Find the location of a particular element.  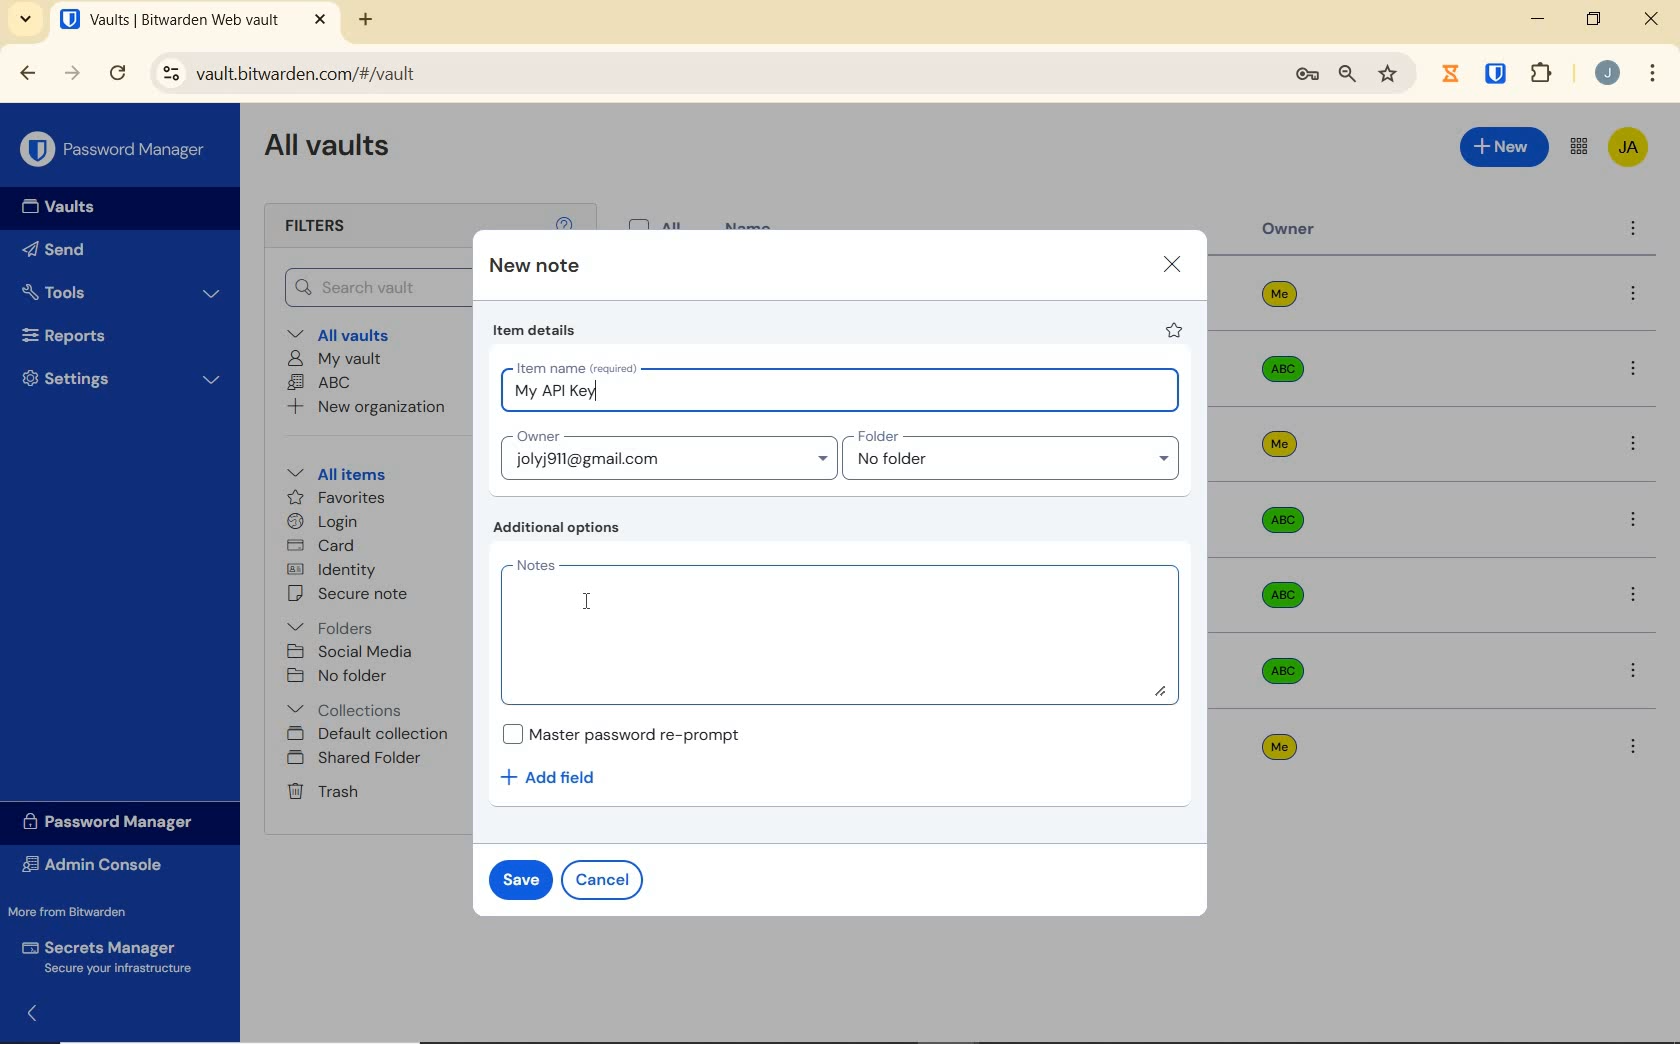

Input folder name is located at coordinates (1015, 456).